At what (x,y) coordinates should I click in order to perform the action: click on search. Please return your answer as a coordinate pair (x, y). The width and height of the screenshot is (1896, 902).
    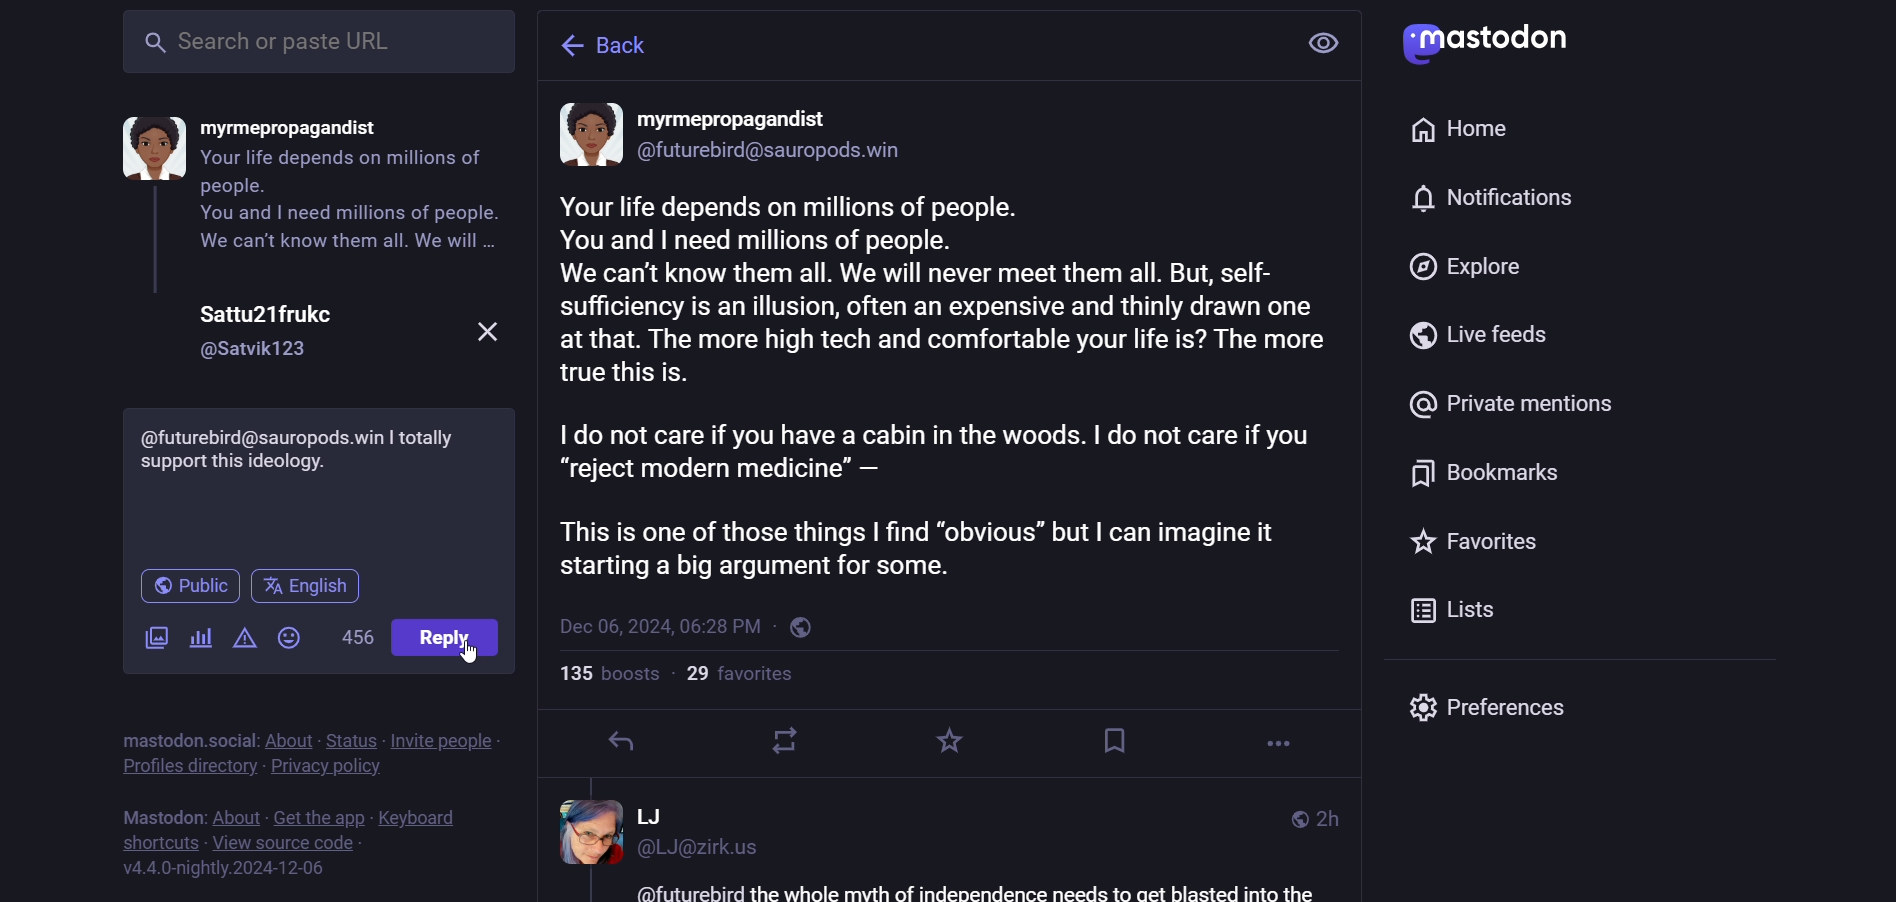
    Looking at the image, I should click on (321, 45).